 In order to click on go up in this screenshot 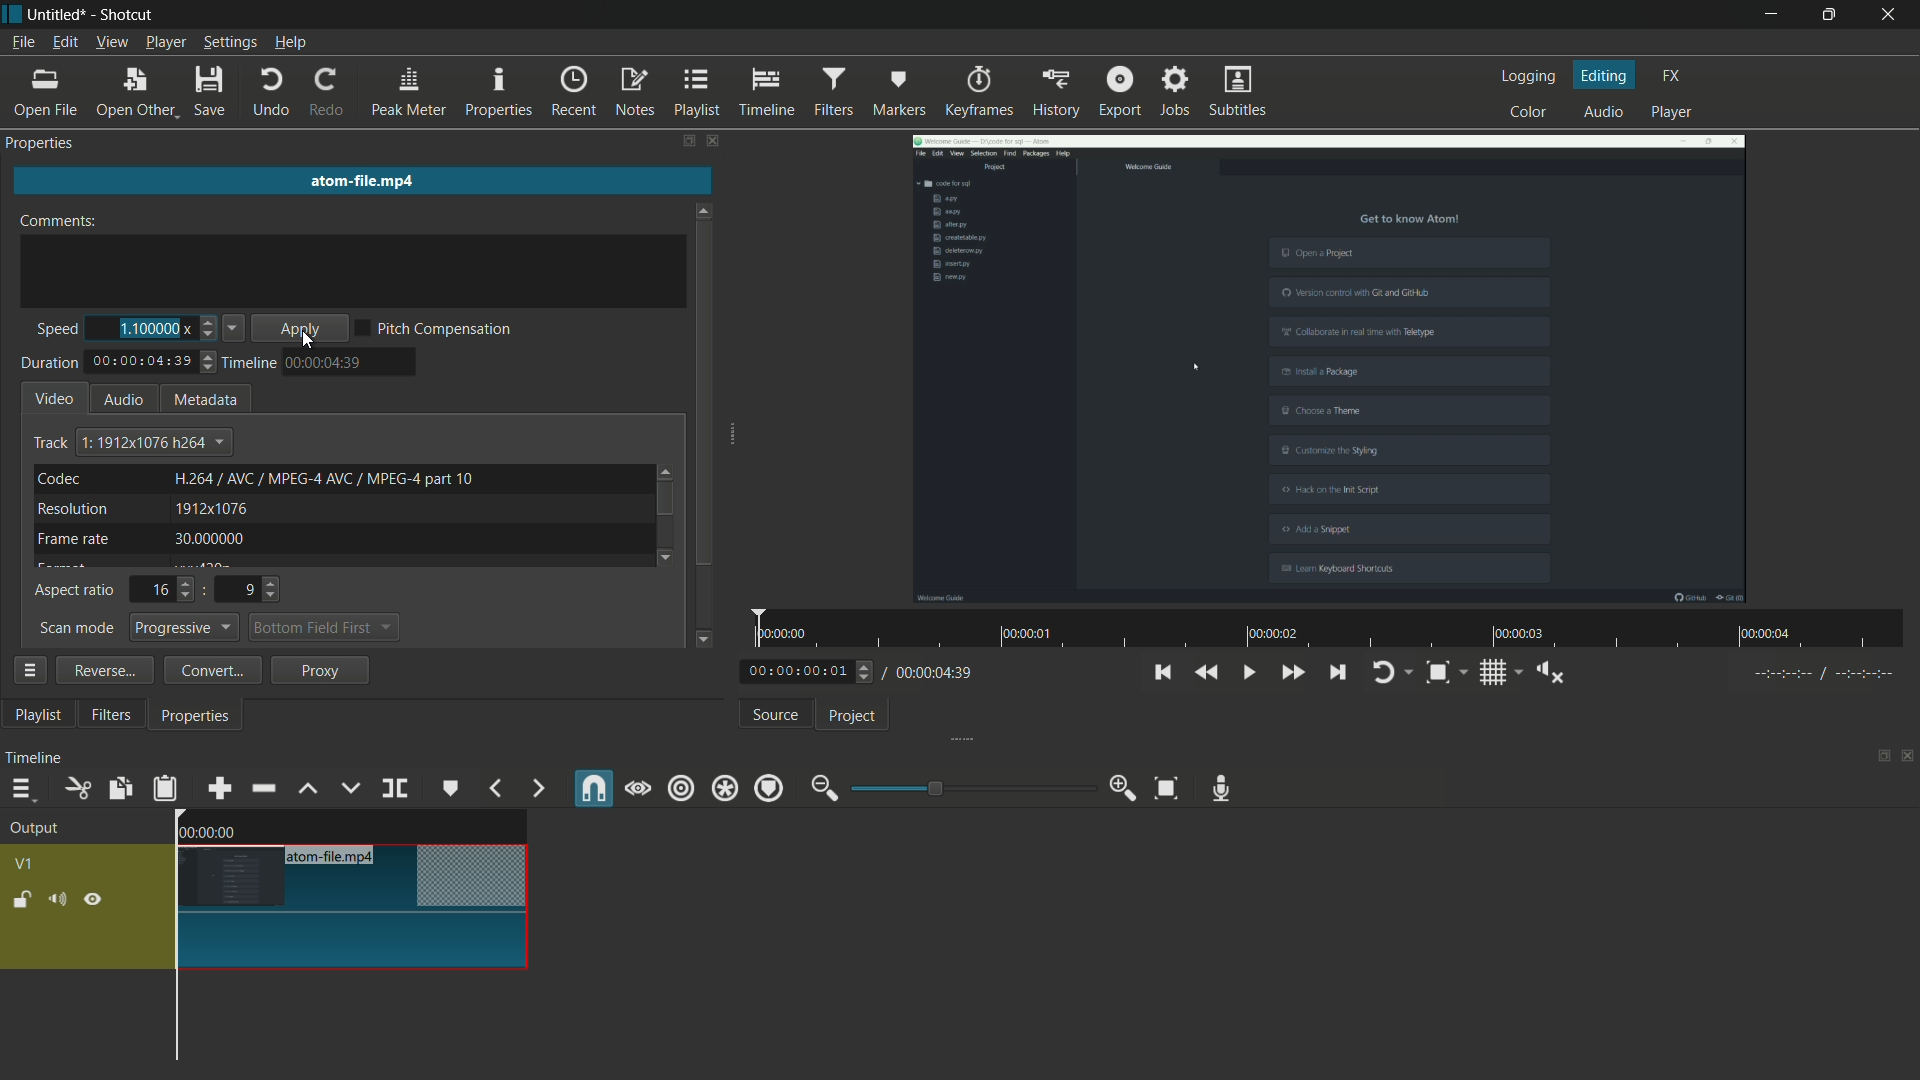, I will do `click(667, 468)`.